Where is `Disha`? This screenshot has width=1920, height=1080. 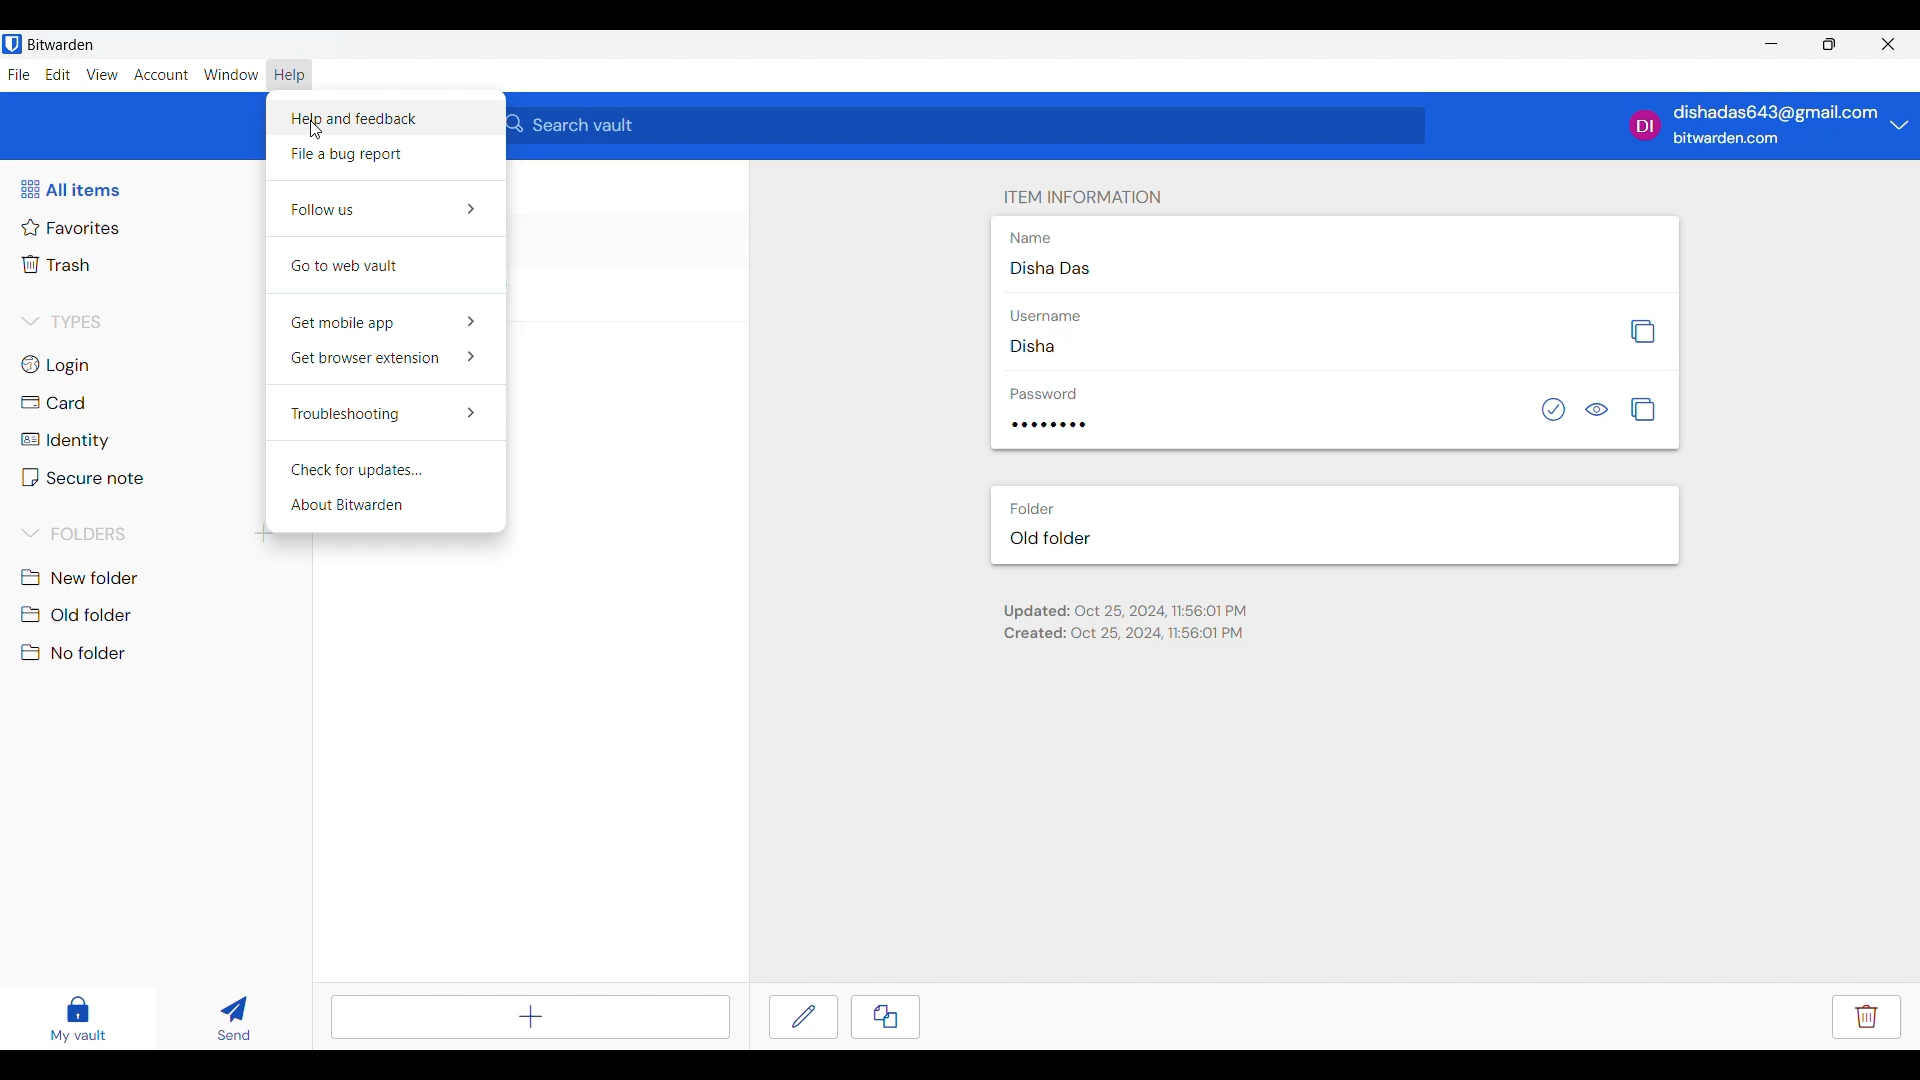
Disha is located at coordinates (1032, 346).